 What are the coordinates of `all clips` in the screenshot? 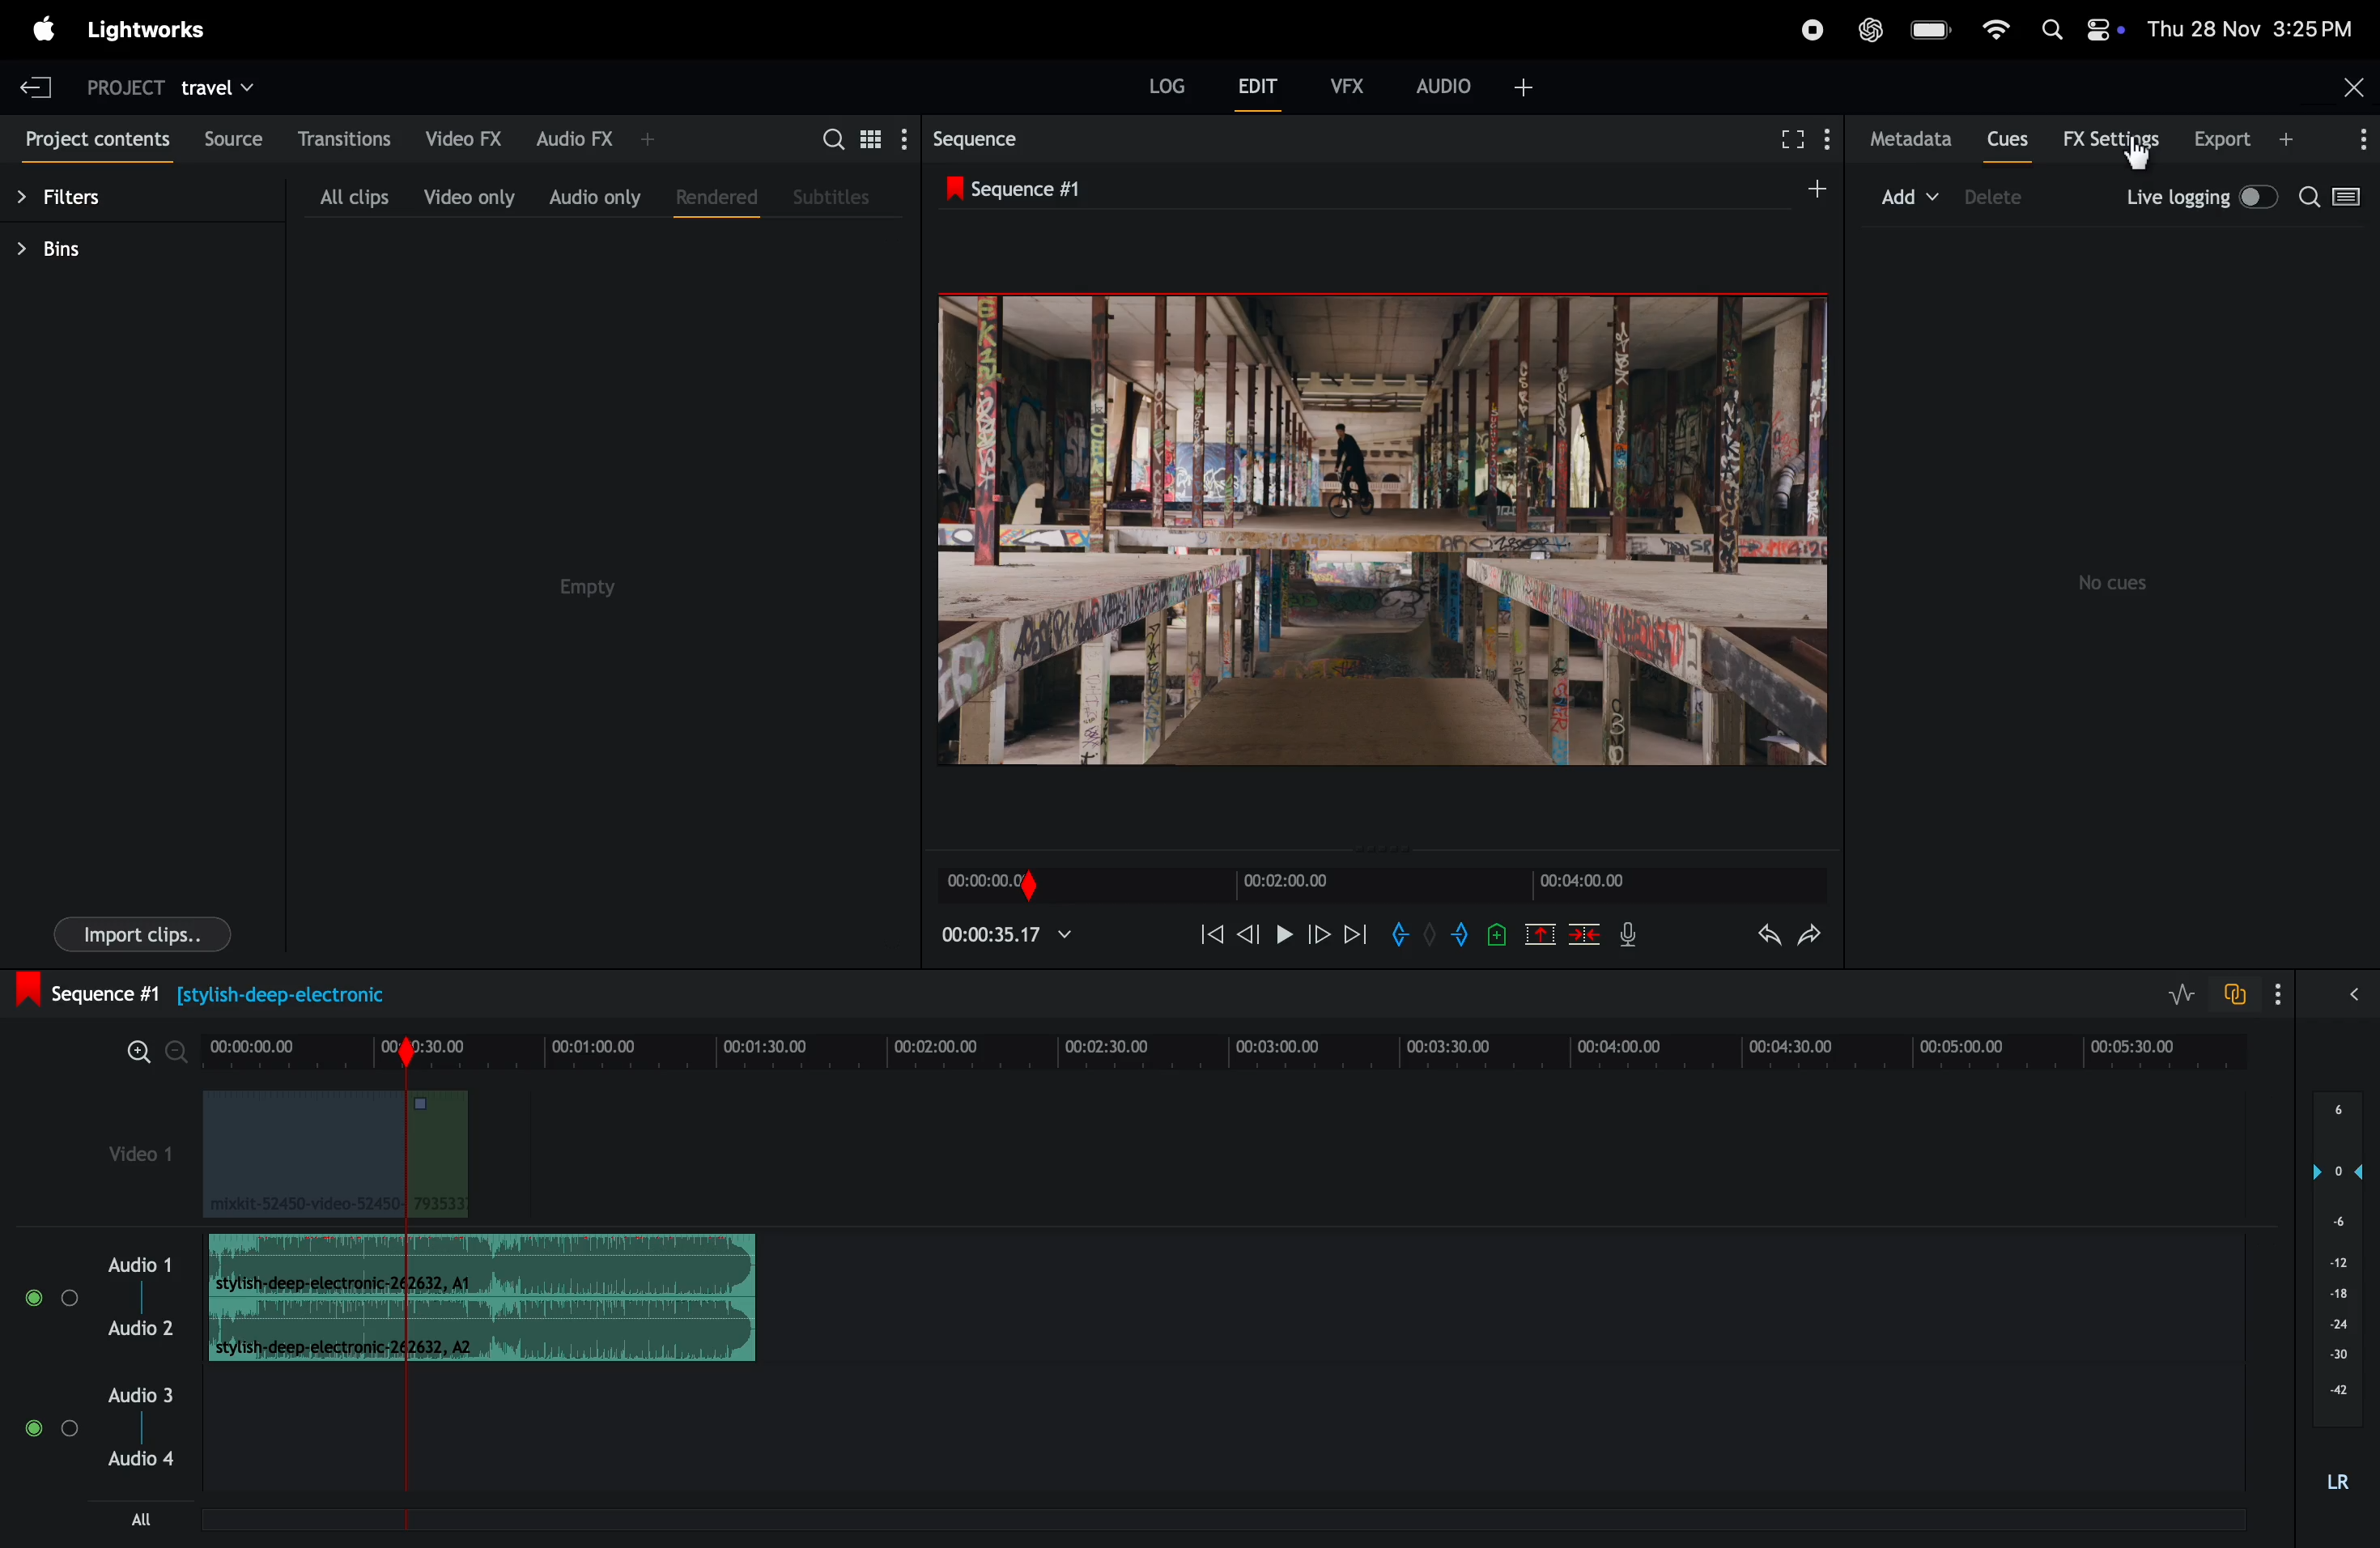 It's located at (338, 194).